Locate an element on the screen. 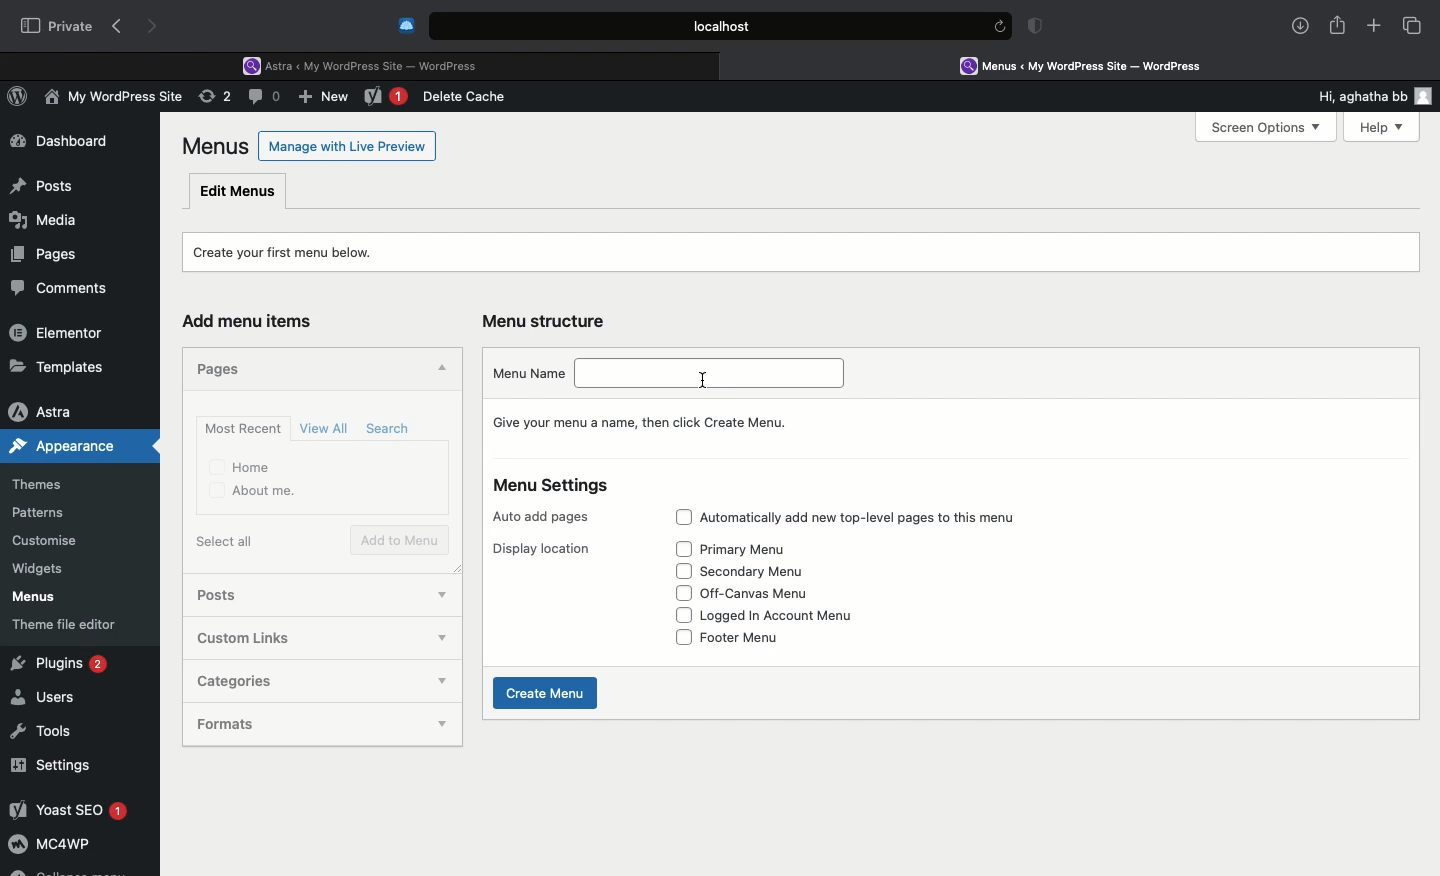 The height and width of the screenshot is (876, 1440). cursor is located at coordinates (700, 380).